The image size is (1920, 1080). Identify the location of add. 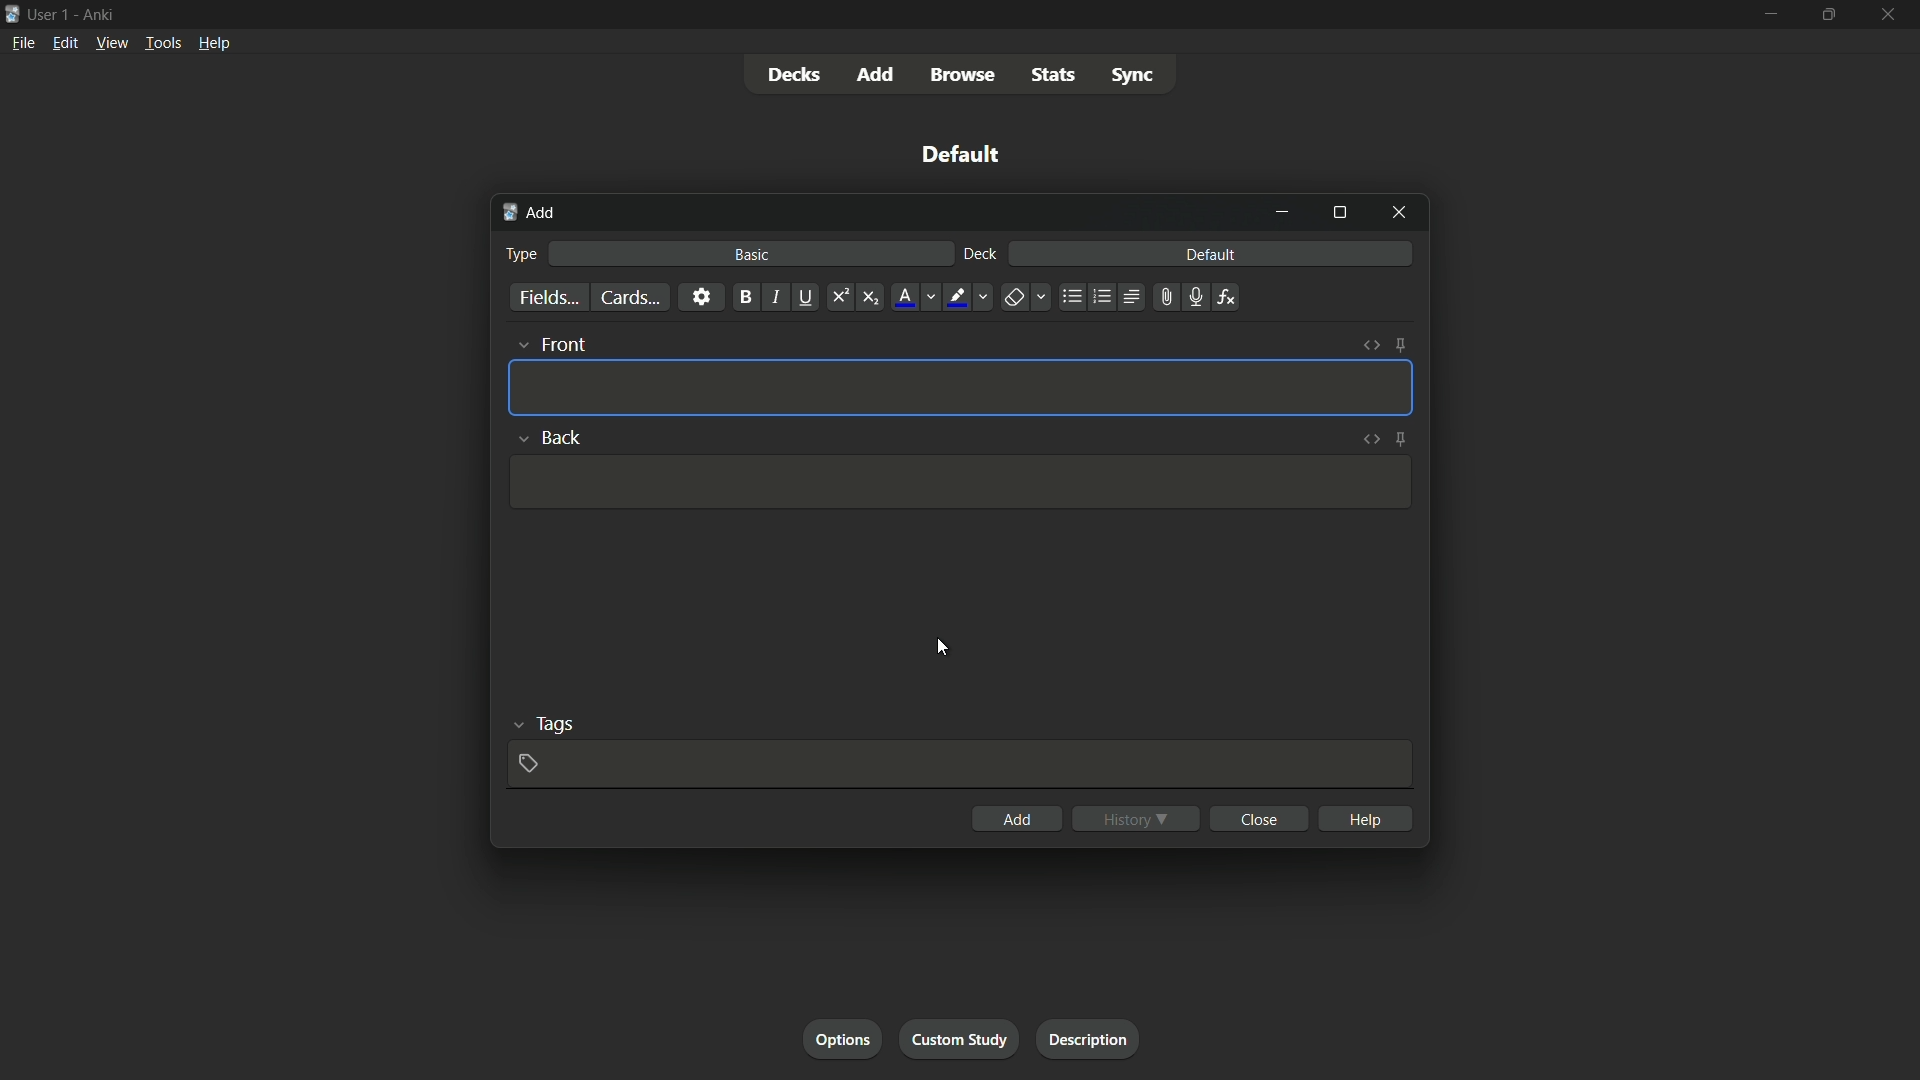
(535, 214).